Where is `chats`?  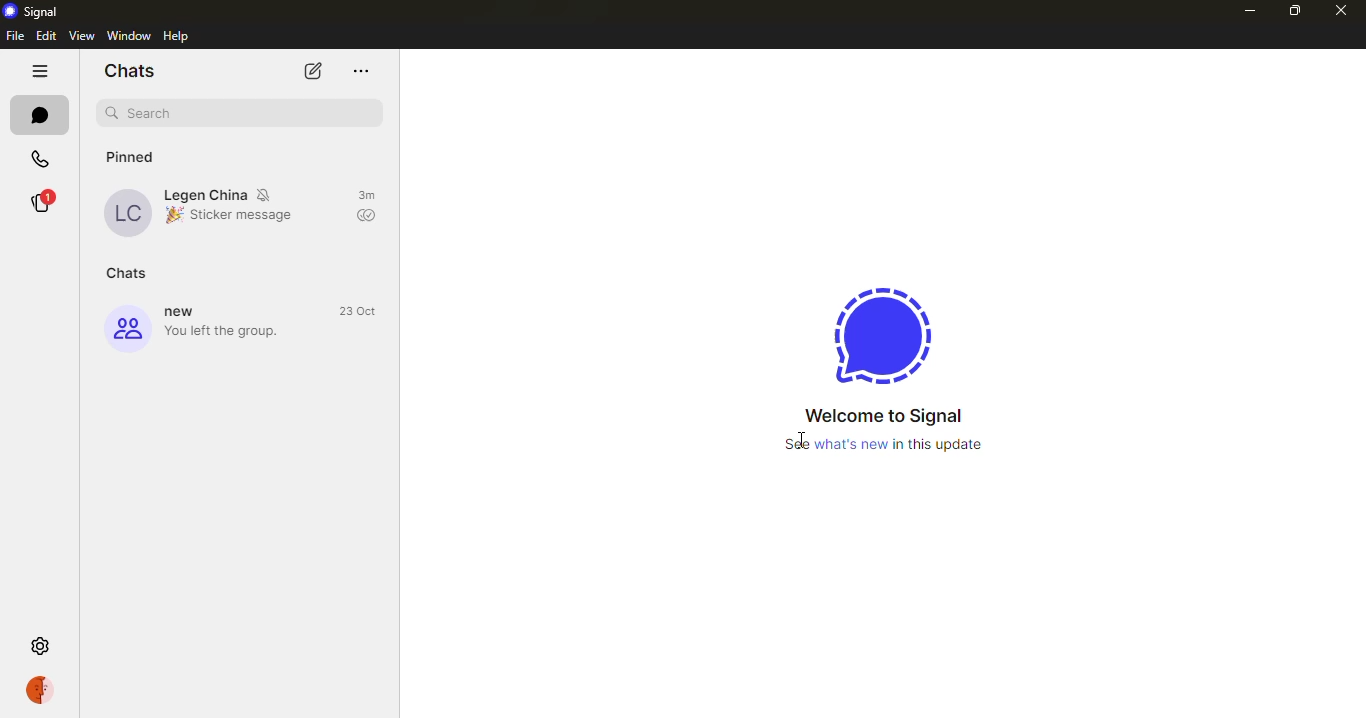
chats is located at coordinates (128, 72).